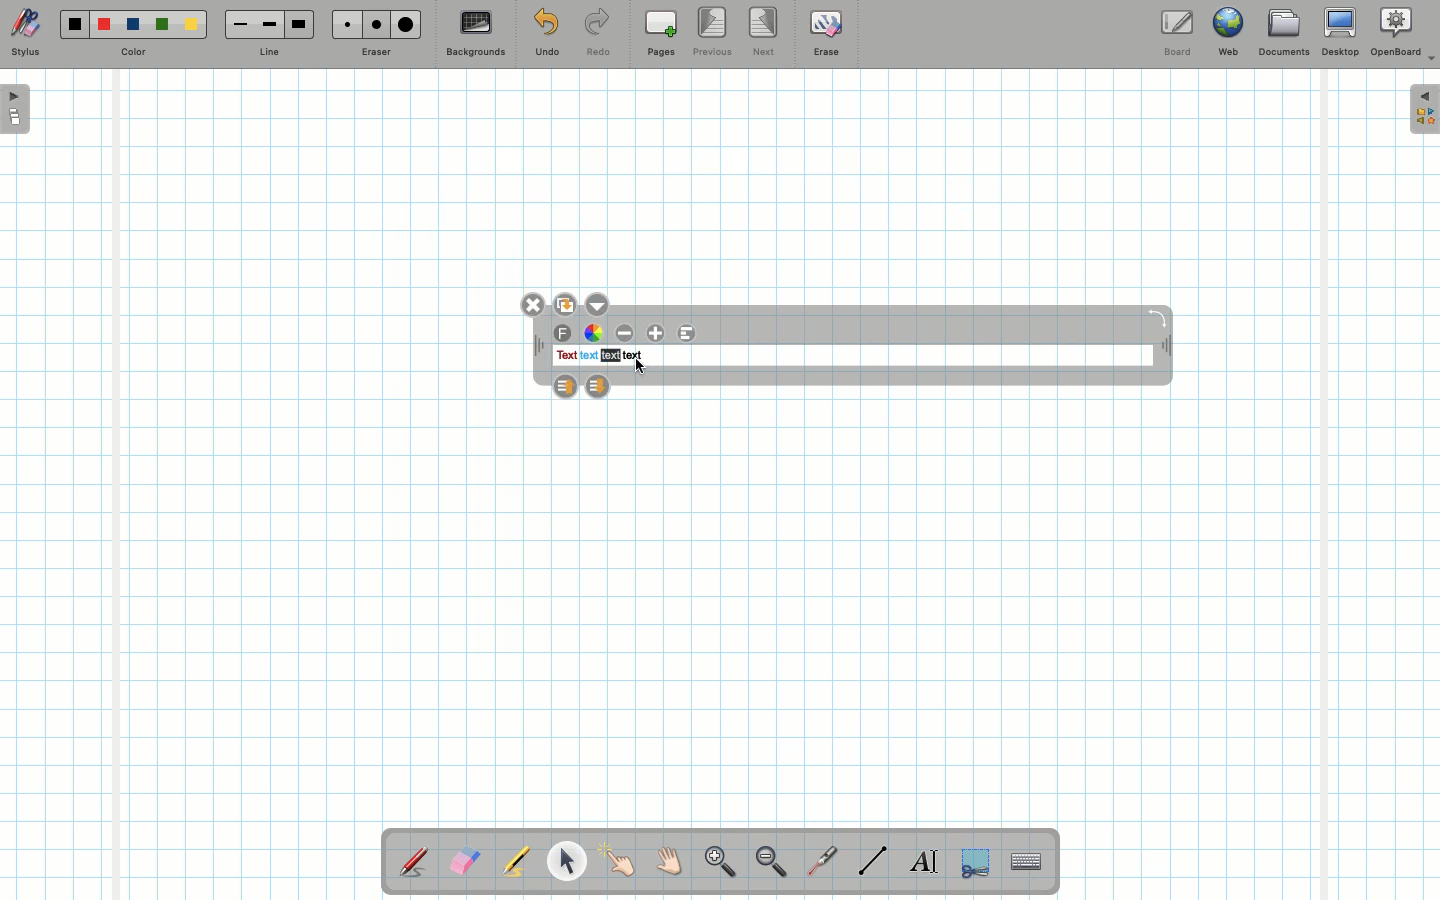  What do you see at coordinates (564, 302) in the screenshot?
I see `Duplicate` at bounding box center [564, 302].